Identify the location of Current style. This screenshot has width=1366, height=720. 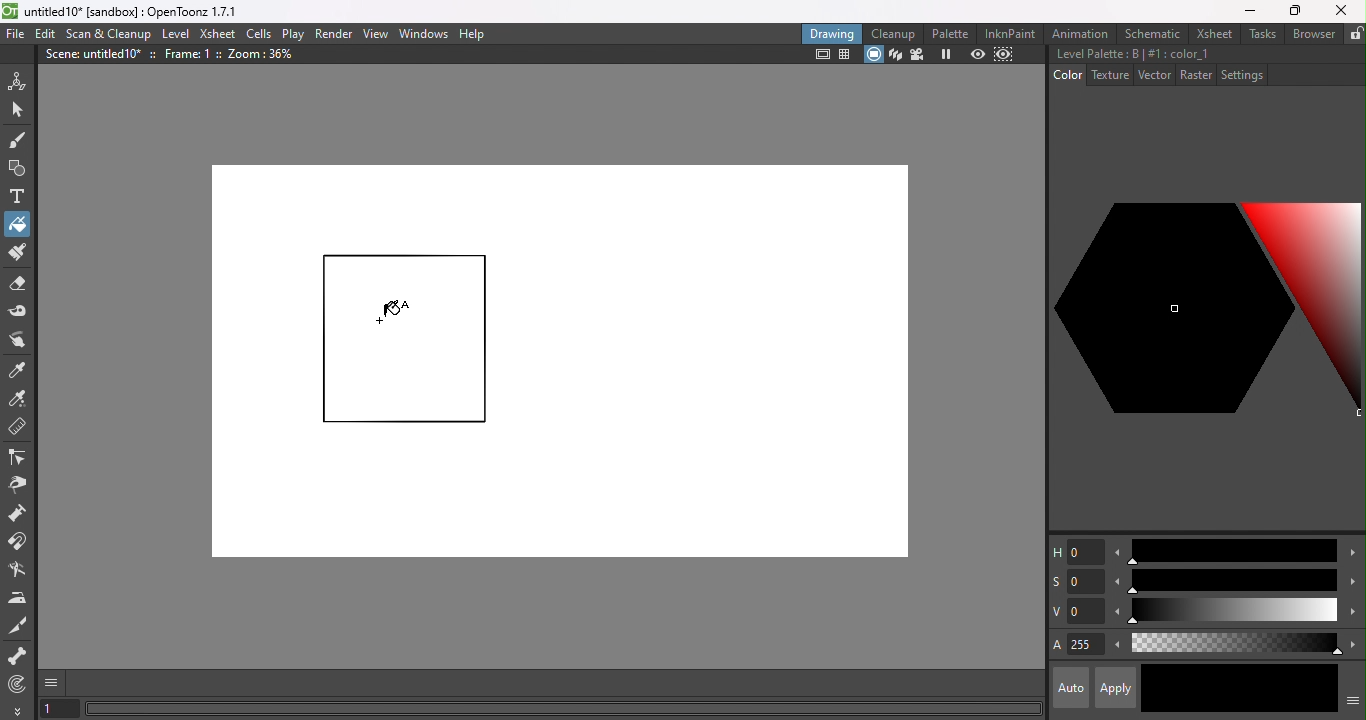
(1189, 687).